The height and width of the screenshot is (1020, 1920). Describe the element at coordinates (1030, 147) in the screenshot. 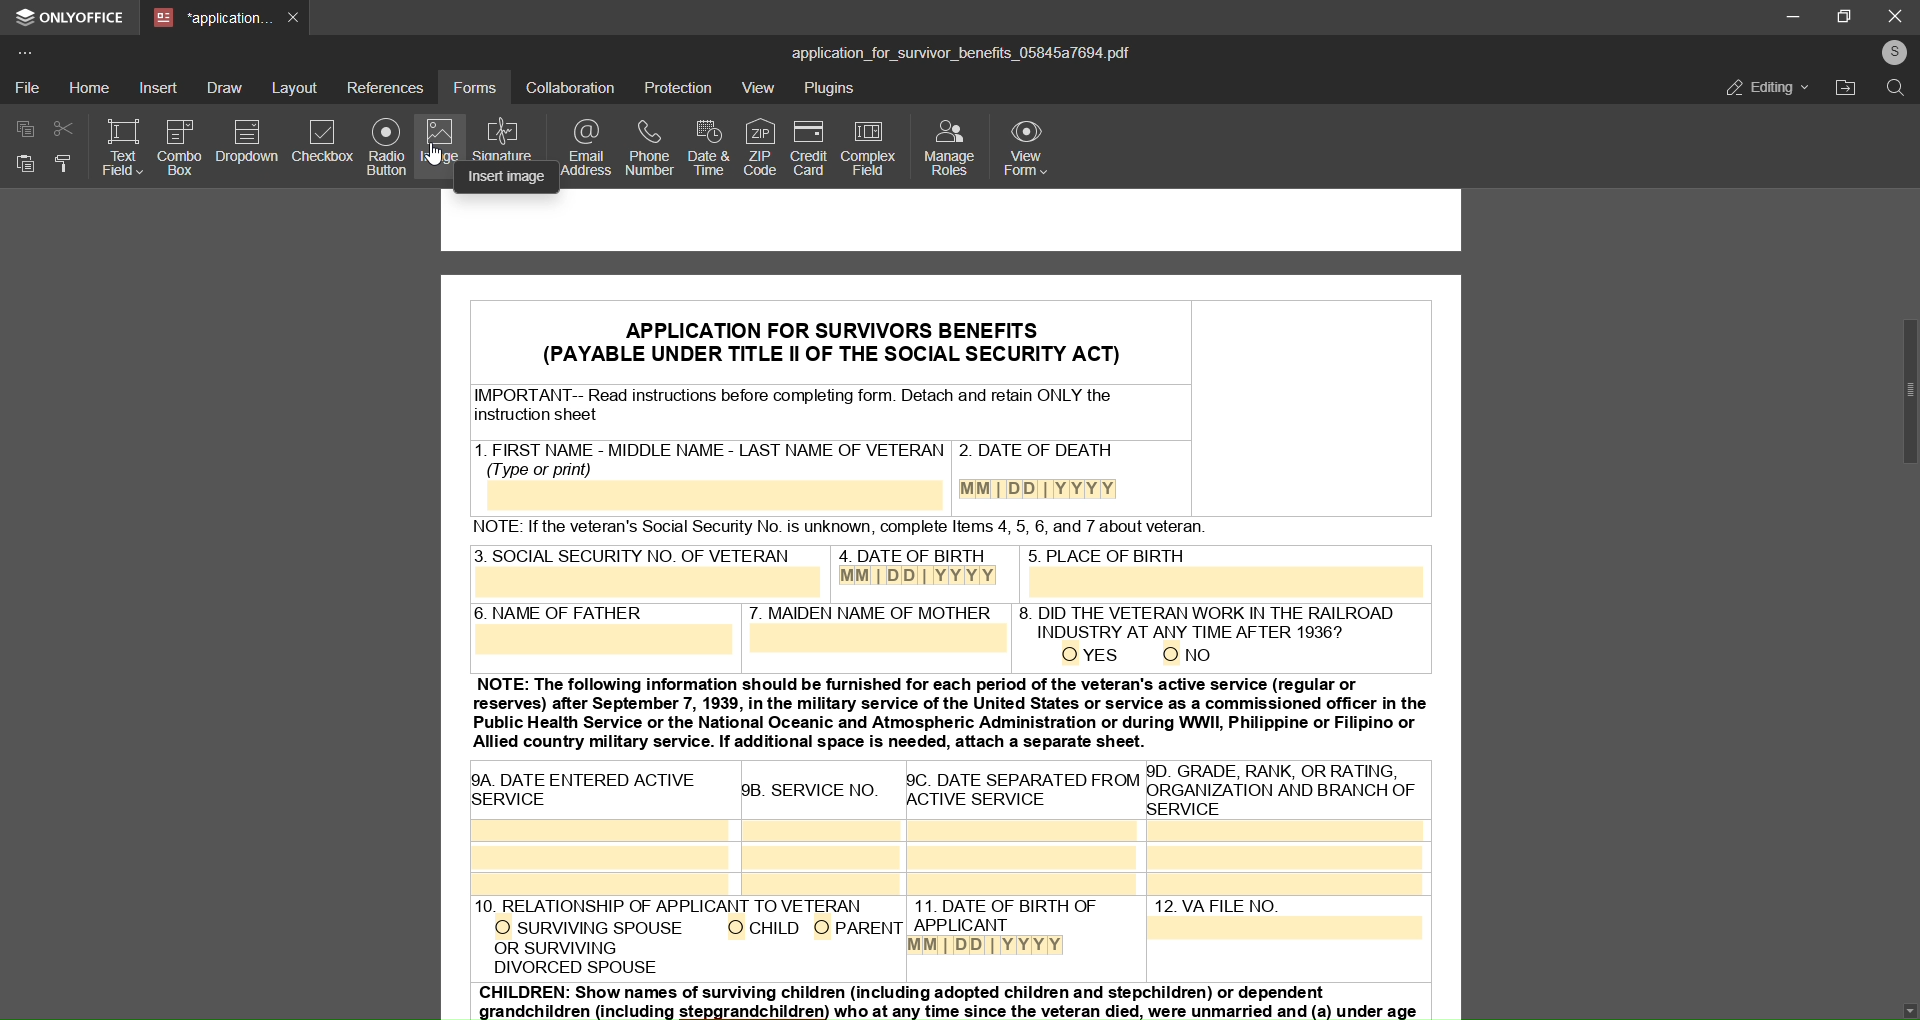

I see `view form` at that location.